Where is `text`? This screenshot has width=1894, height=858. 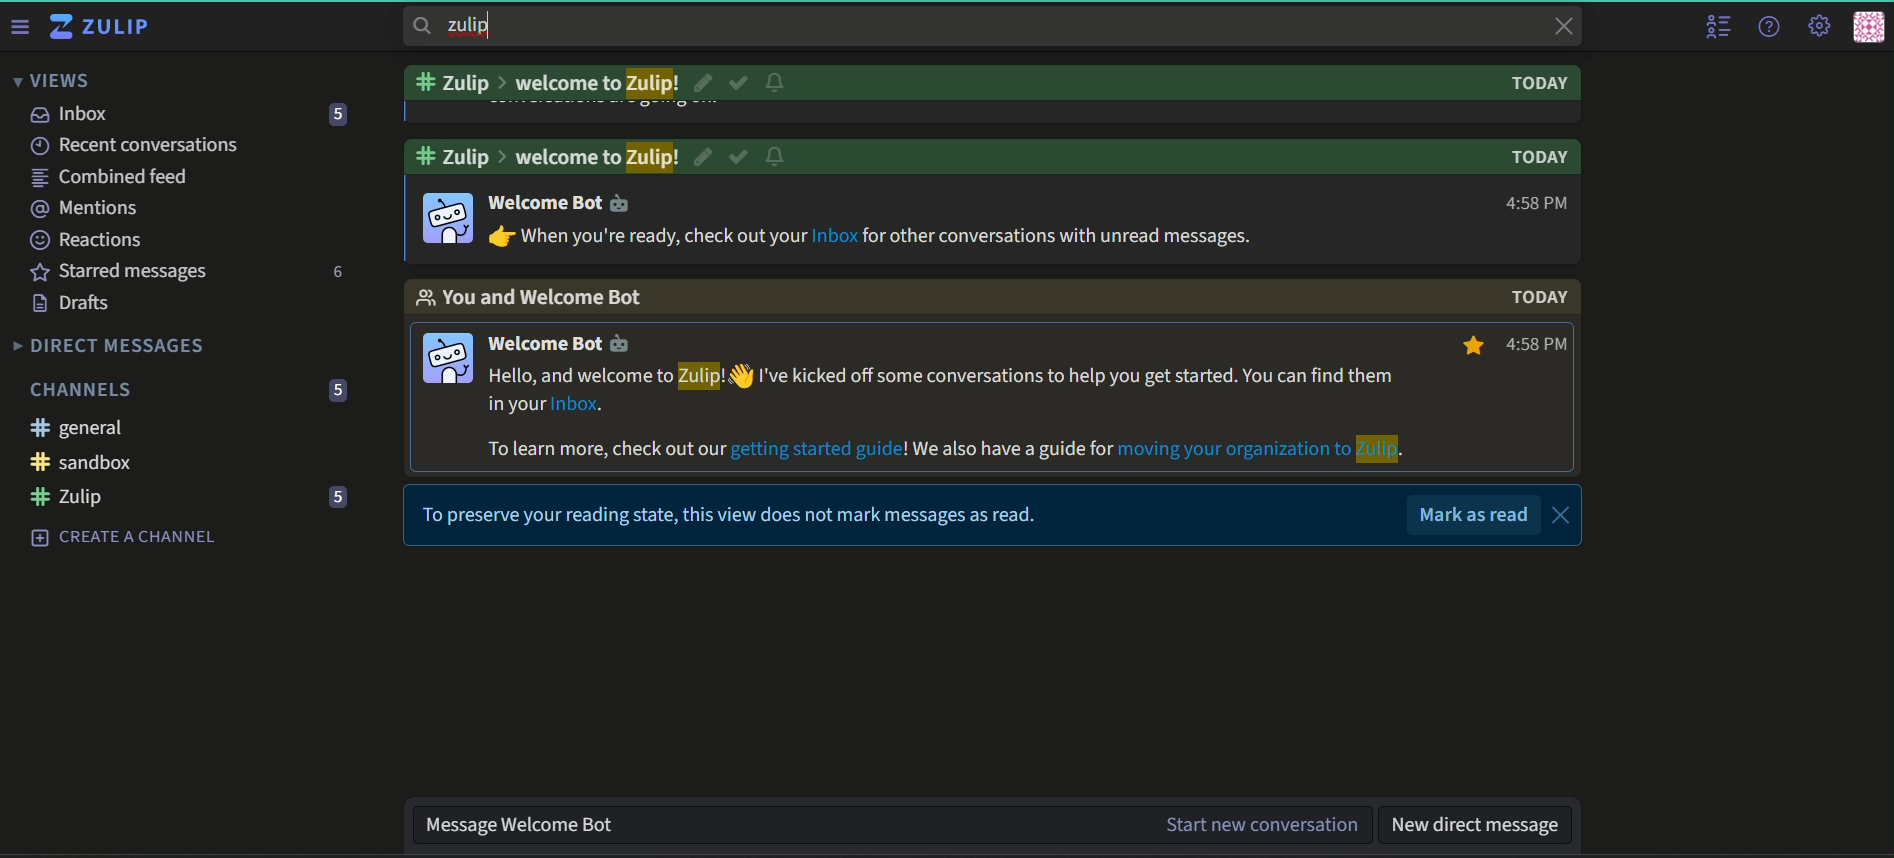 text is located at coordinates (1474, 514).